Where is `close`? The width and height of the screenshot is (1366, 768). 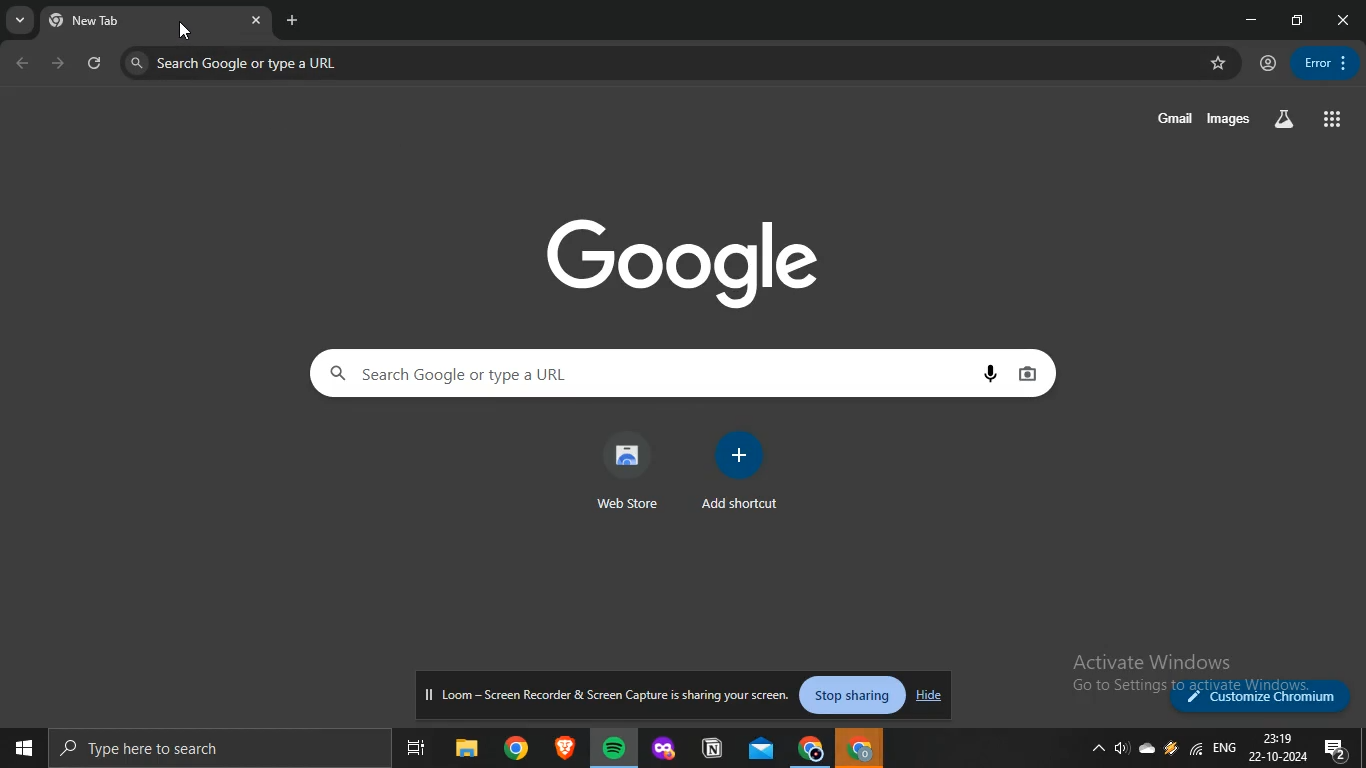
close is located at coordinates (1344, 20).